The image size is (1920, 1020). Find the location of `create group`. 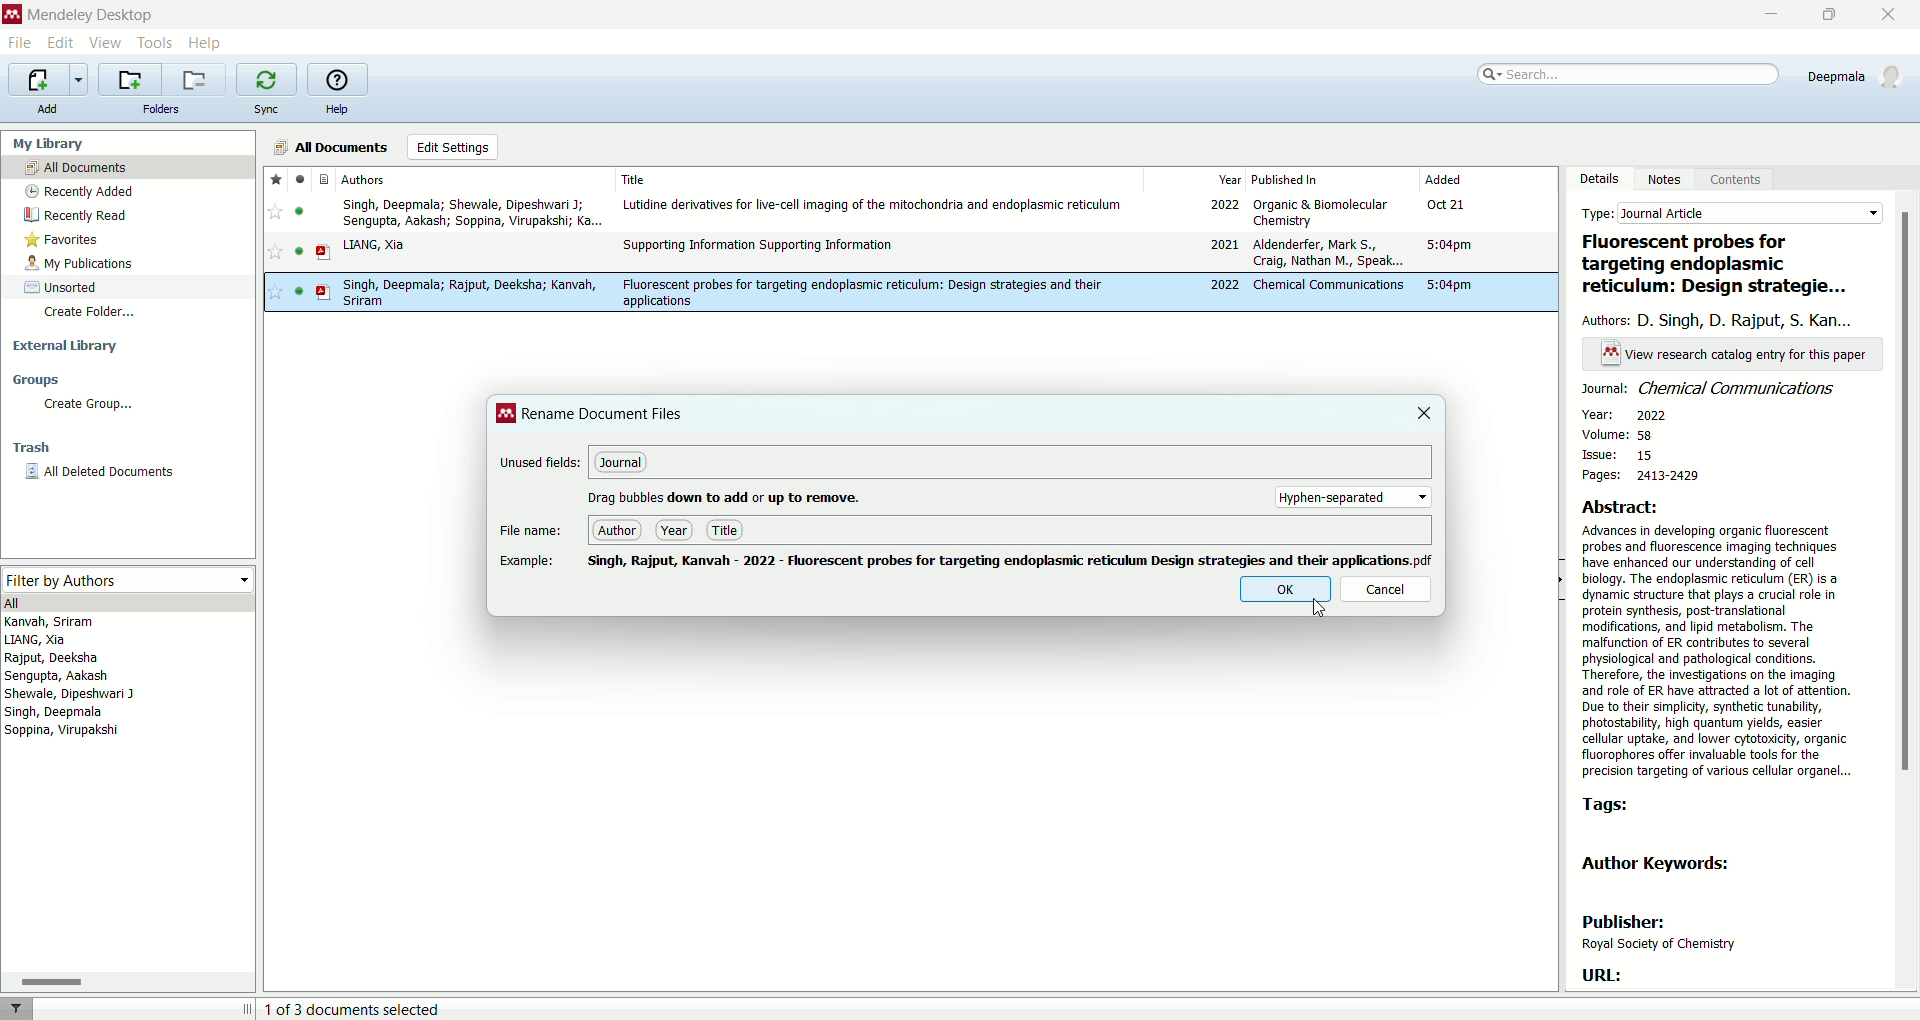

create group is located at coordinates (86, 406).